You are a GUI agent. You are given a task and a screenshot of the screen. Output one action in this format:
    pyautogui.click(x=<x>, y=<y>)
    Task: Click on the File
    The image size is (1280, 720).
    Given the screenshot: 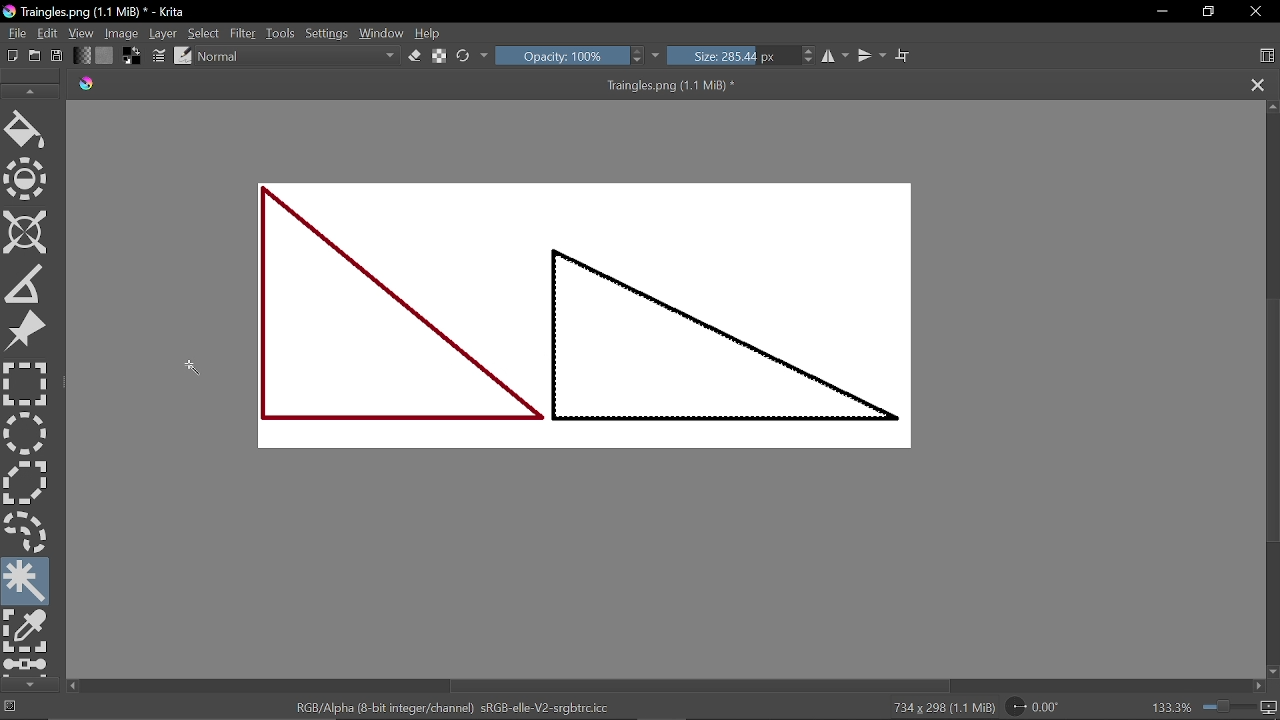 What is the action you would take?
    pyautogui.click(x=15, y=32)
    